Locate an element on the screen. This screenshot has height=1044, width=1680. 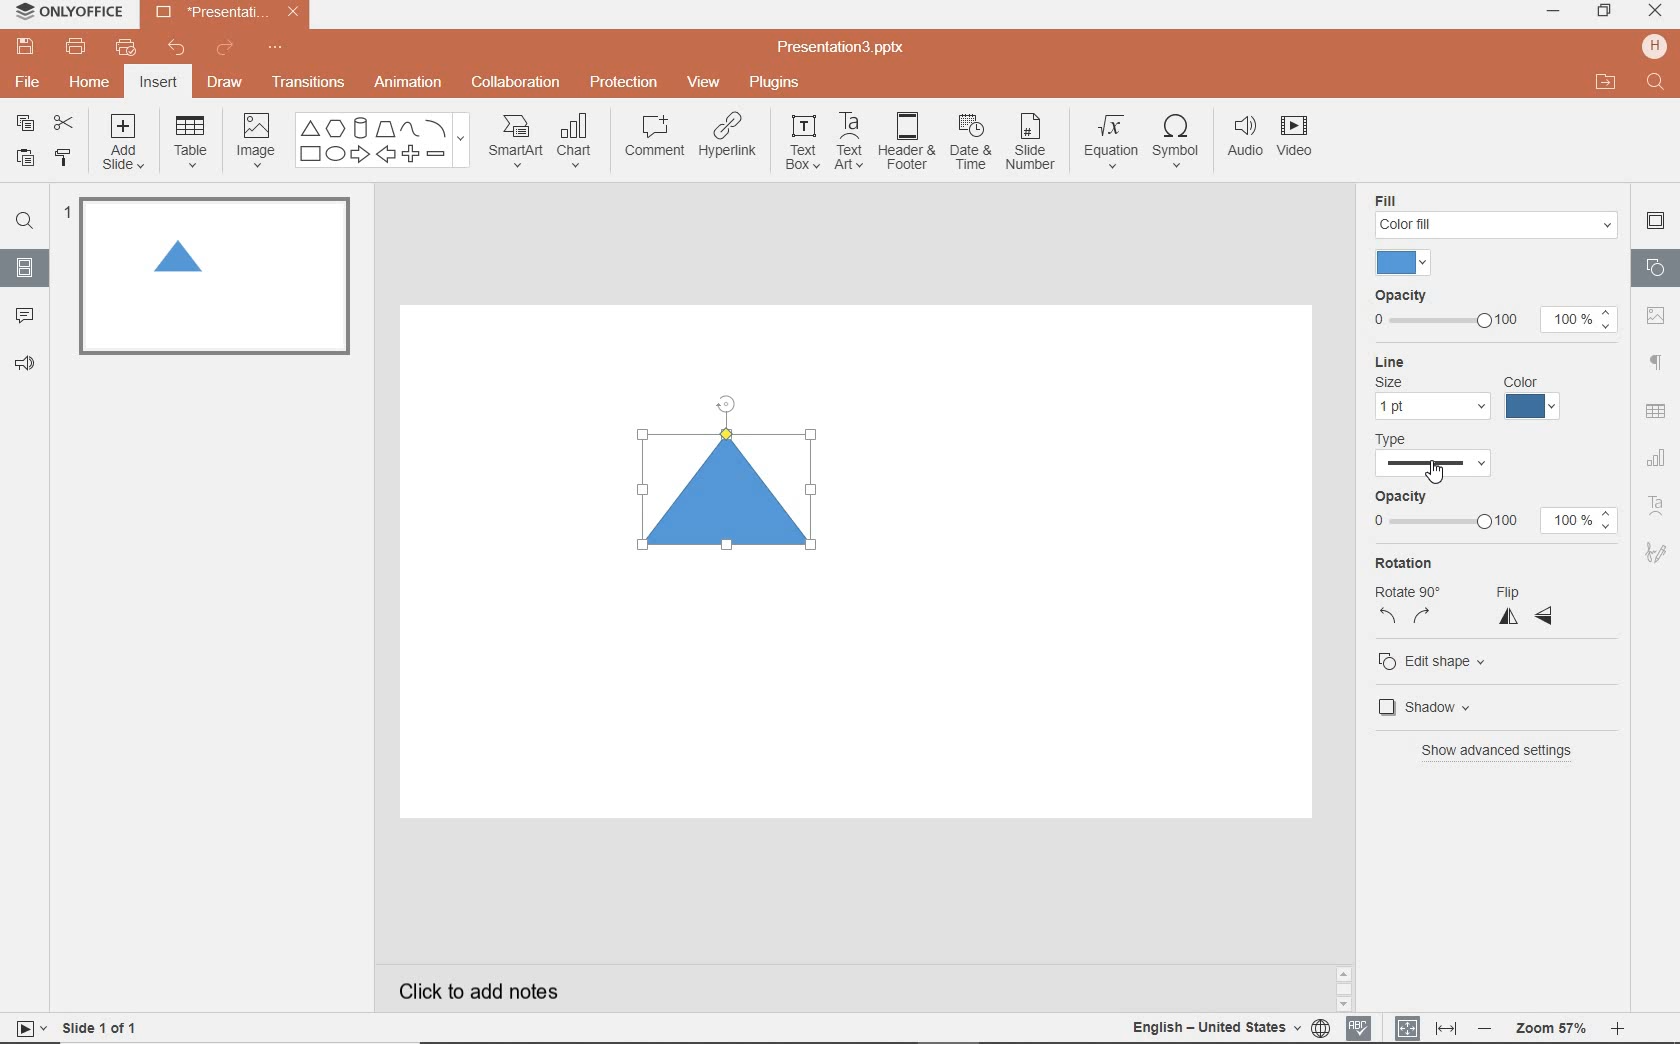
TRANSITIONS is located at coordinates (311, 82).